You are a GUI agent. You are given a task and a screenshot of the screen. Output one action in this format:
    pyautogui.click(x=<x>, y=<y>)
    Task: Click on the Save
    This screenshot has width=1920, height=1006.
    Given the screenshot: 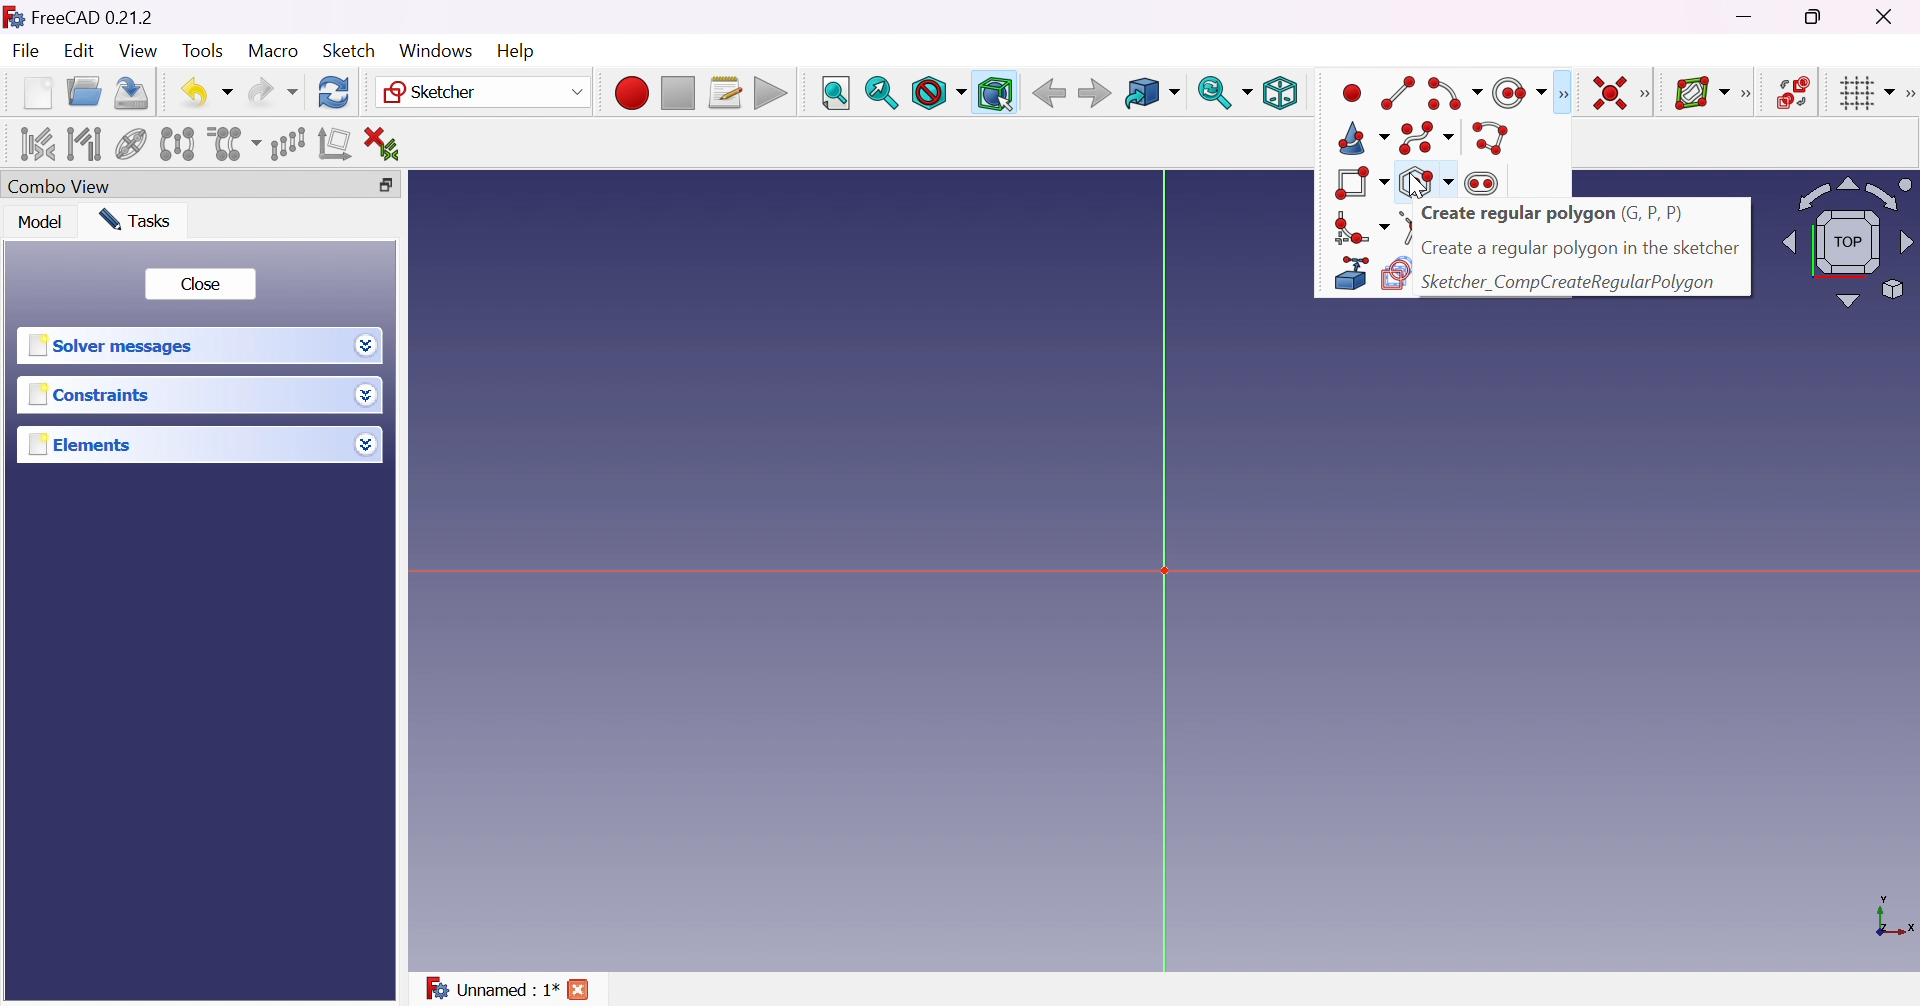 What is the action you would take?
    pyautogui.click(x=132, y=93)
    